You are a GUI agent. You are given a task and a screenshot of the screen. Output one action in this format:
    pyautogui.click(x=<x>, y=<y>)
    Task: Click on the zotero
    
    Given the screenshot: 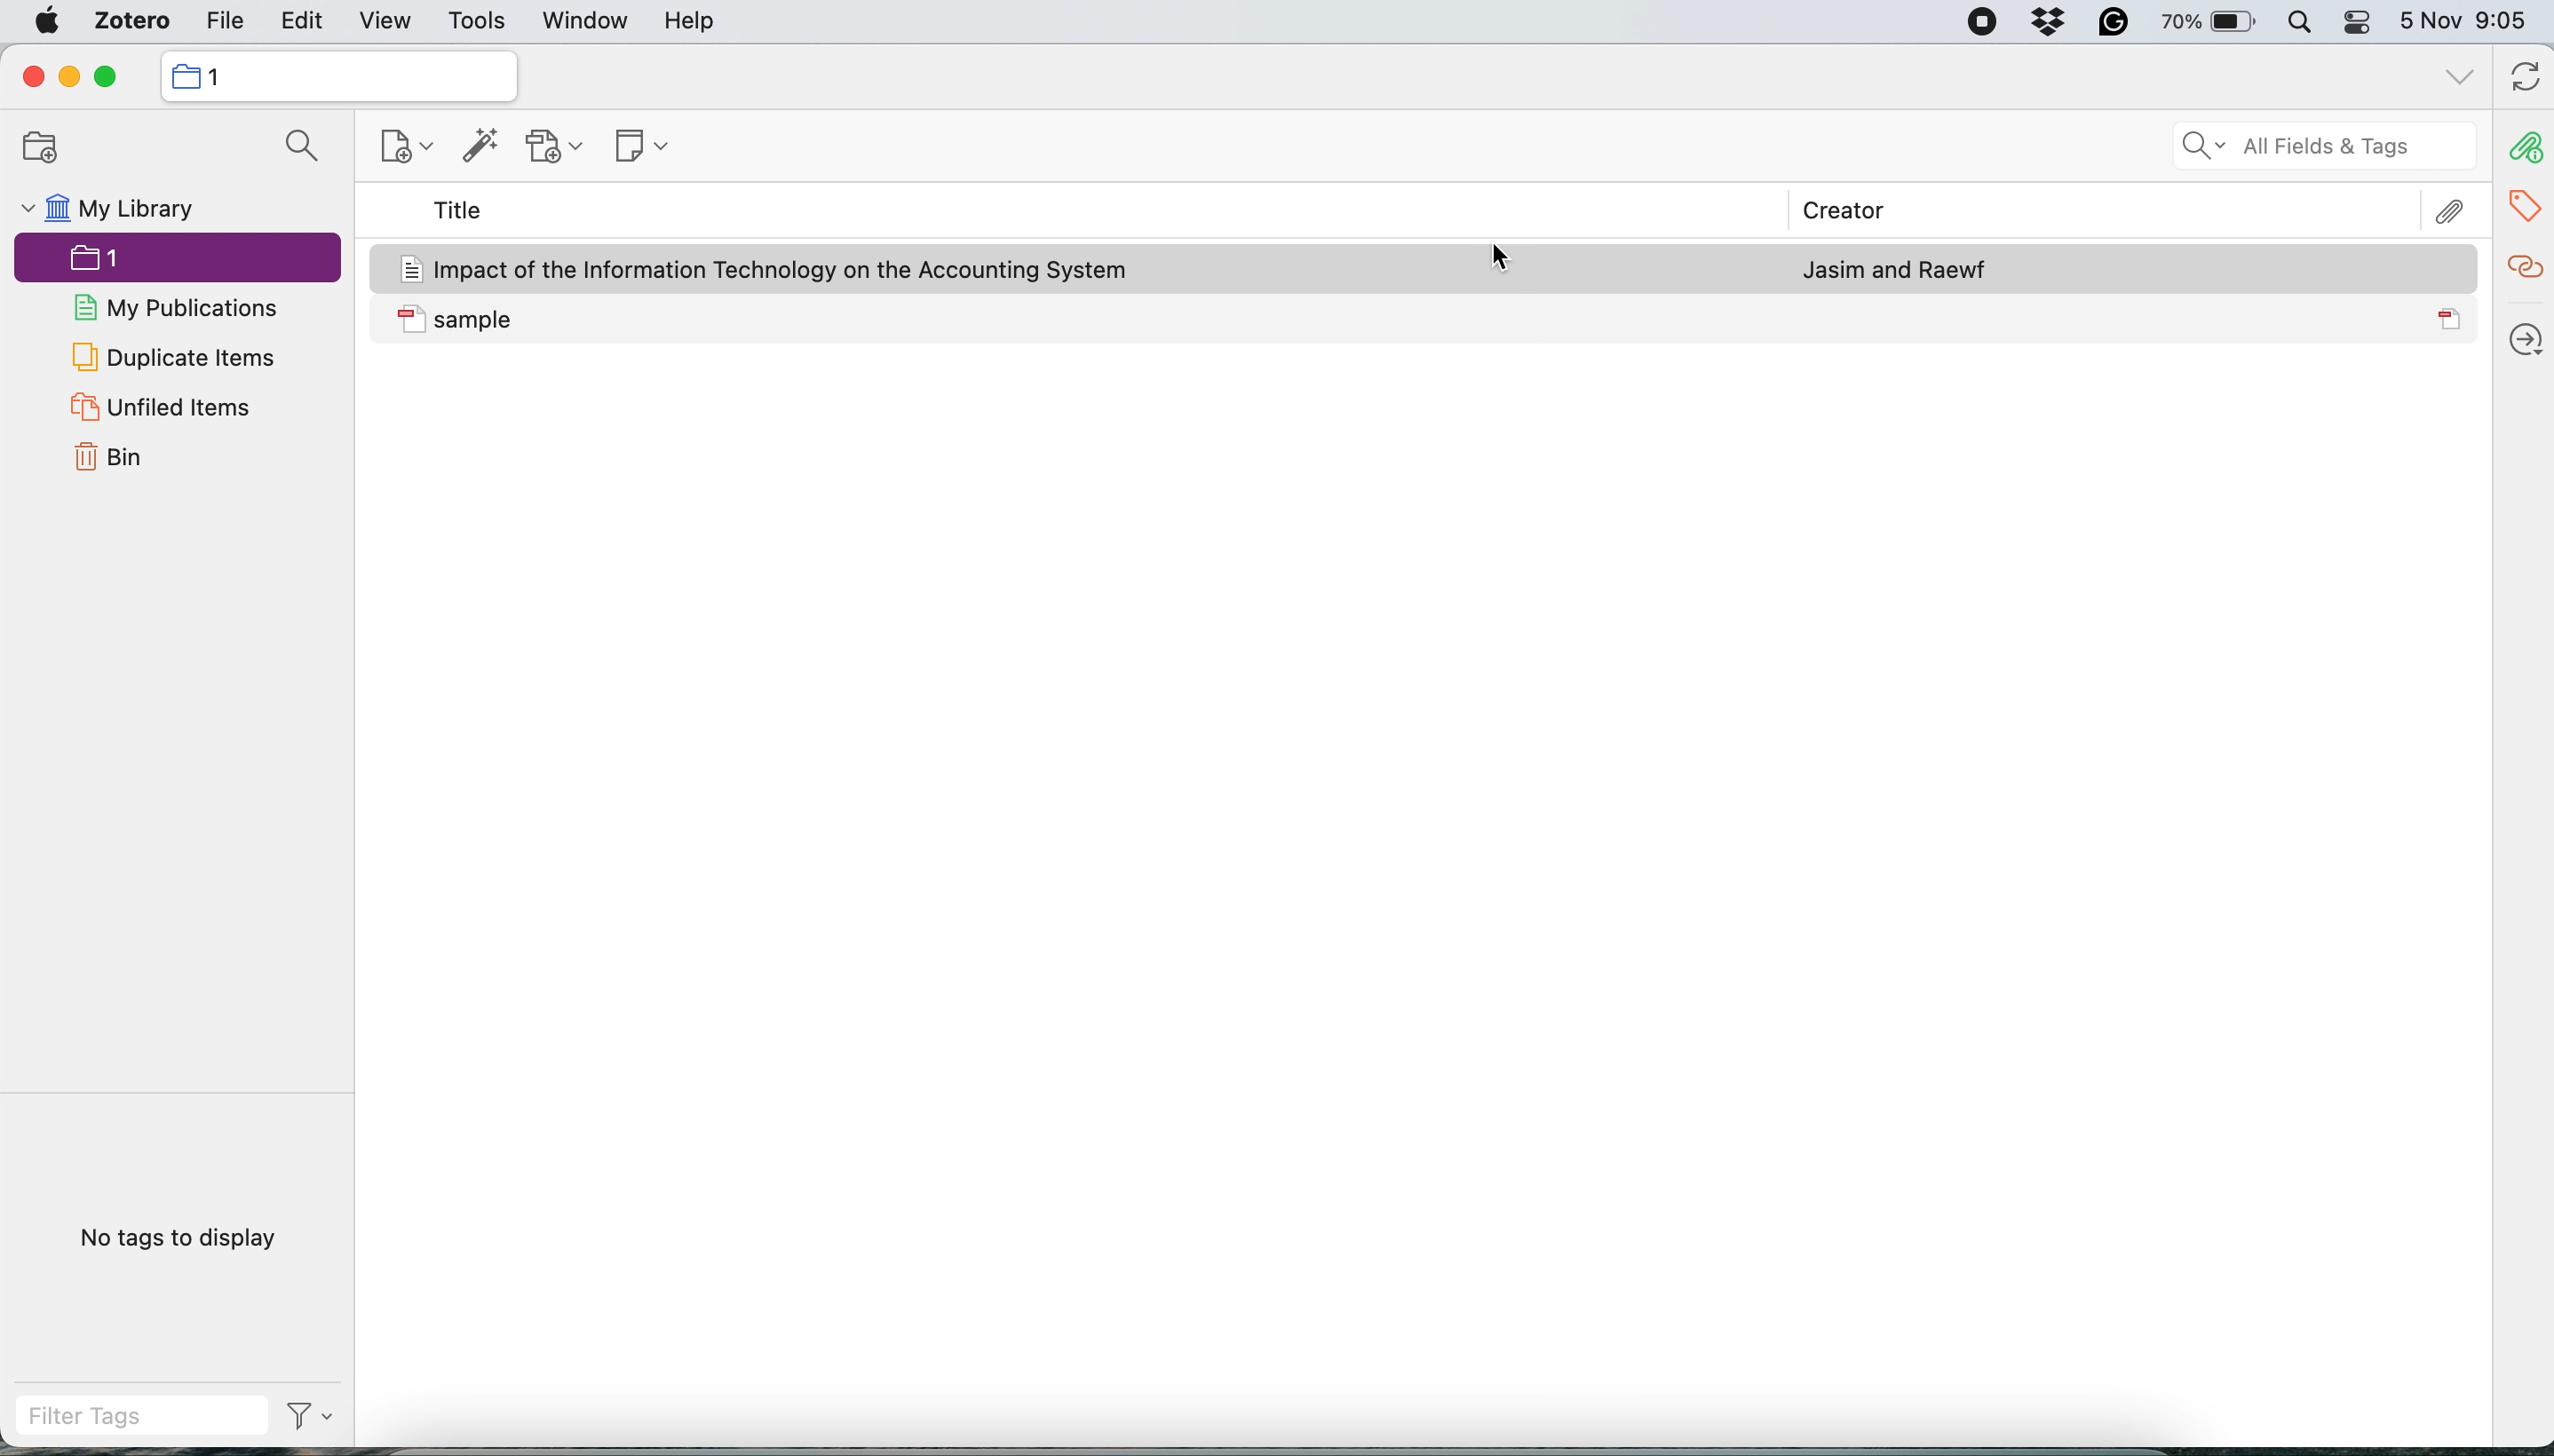 What is the action you would take?
    pyautogui.click(x=125, y=24)
    